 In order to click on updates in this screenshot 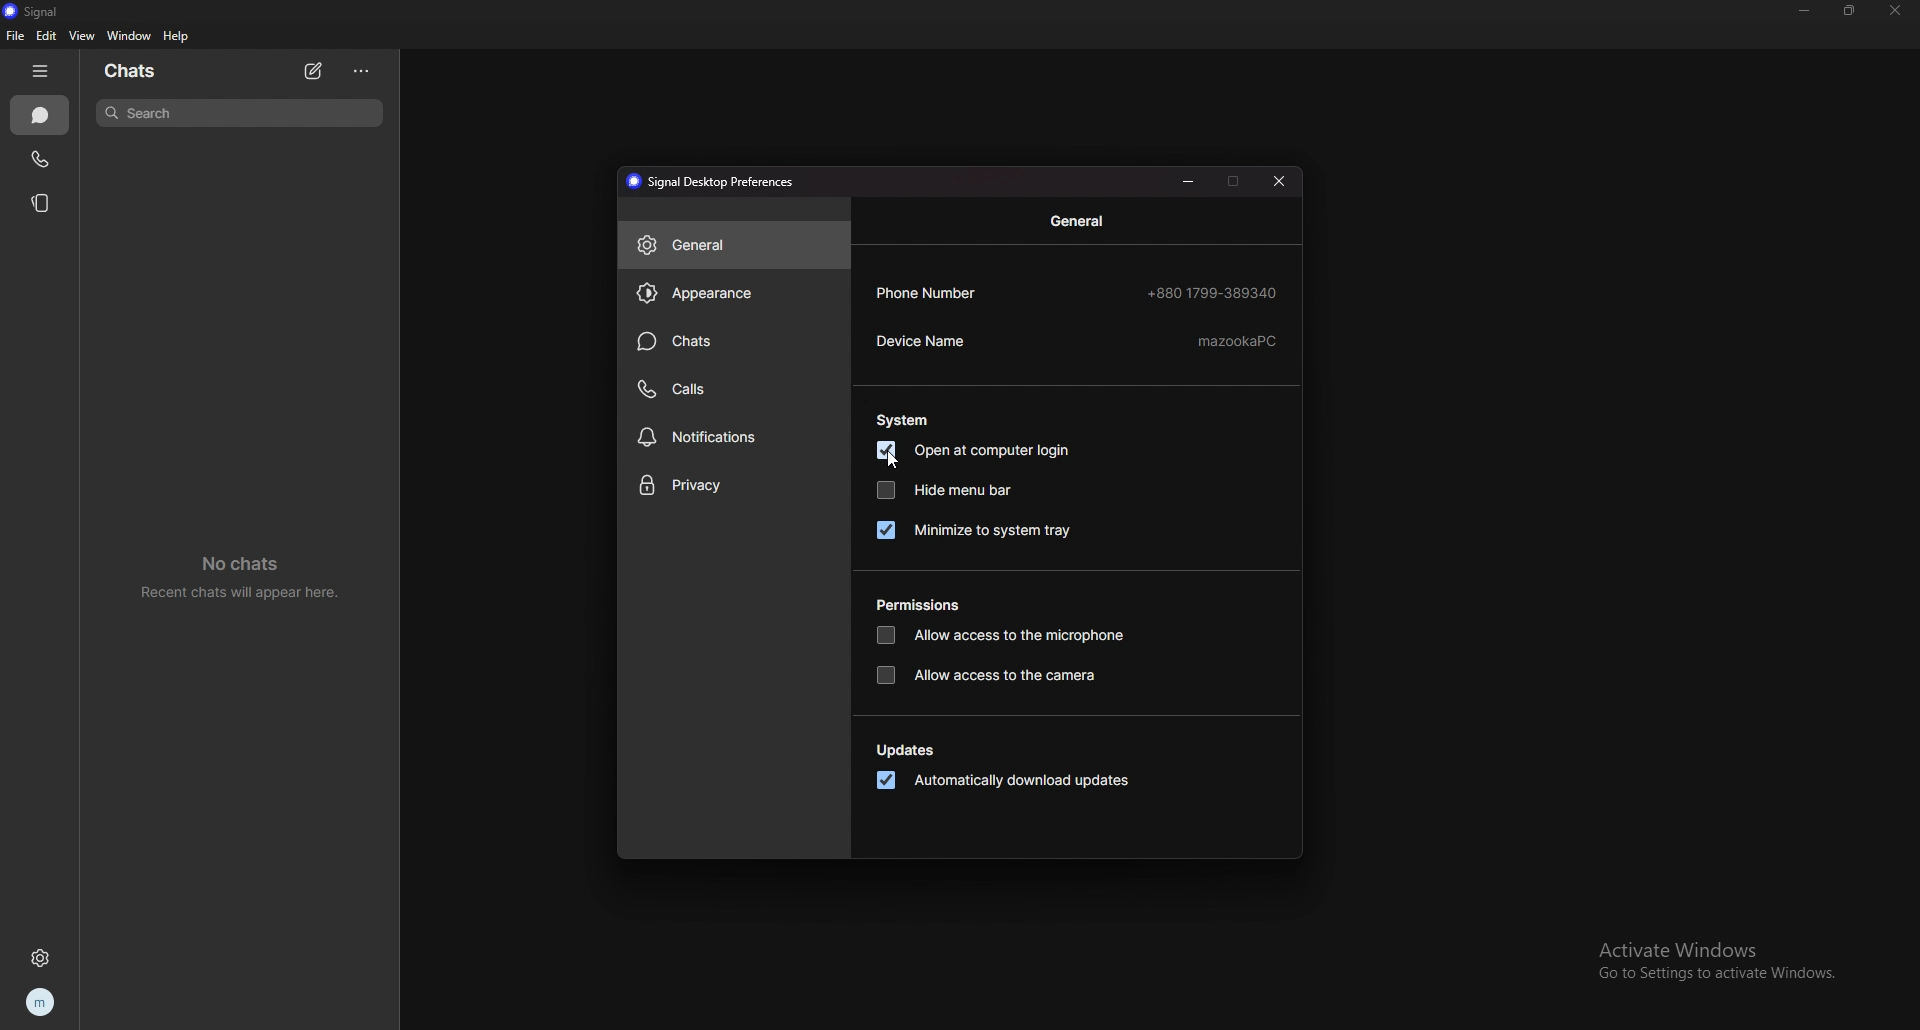, I will do `click(910, 752)`.